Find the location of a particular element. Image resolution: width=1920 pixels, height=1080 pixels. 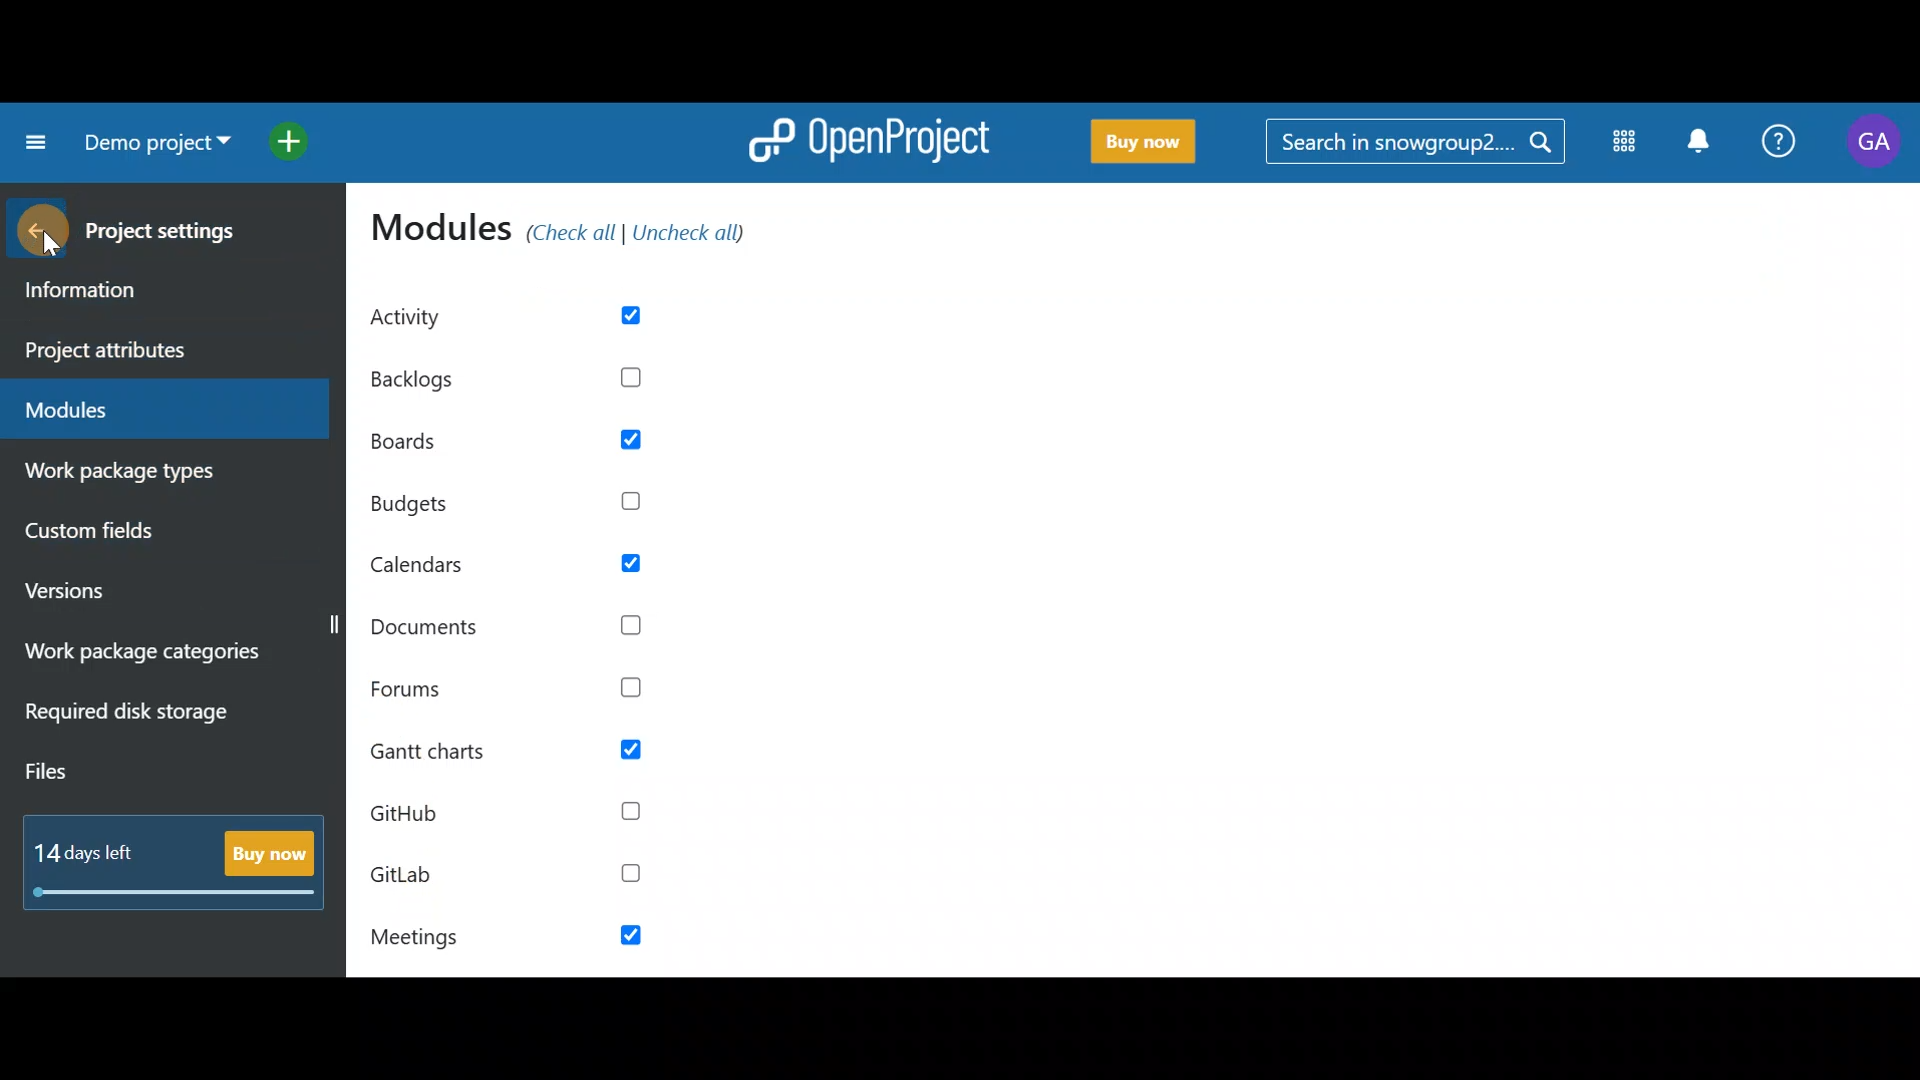

Work package categories is located at coordinates (160, 656).